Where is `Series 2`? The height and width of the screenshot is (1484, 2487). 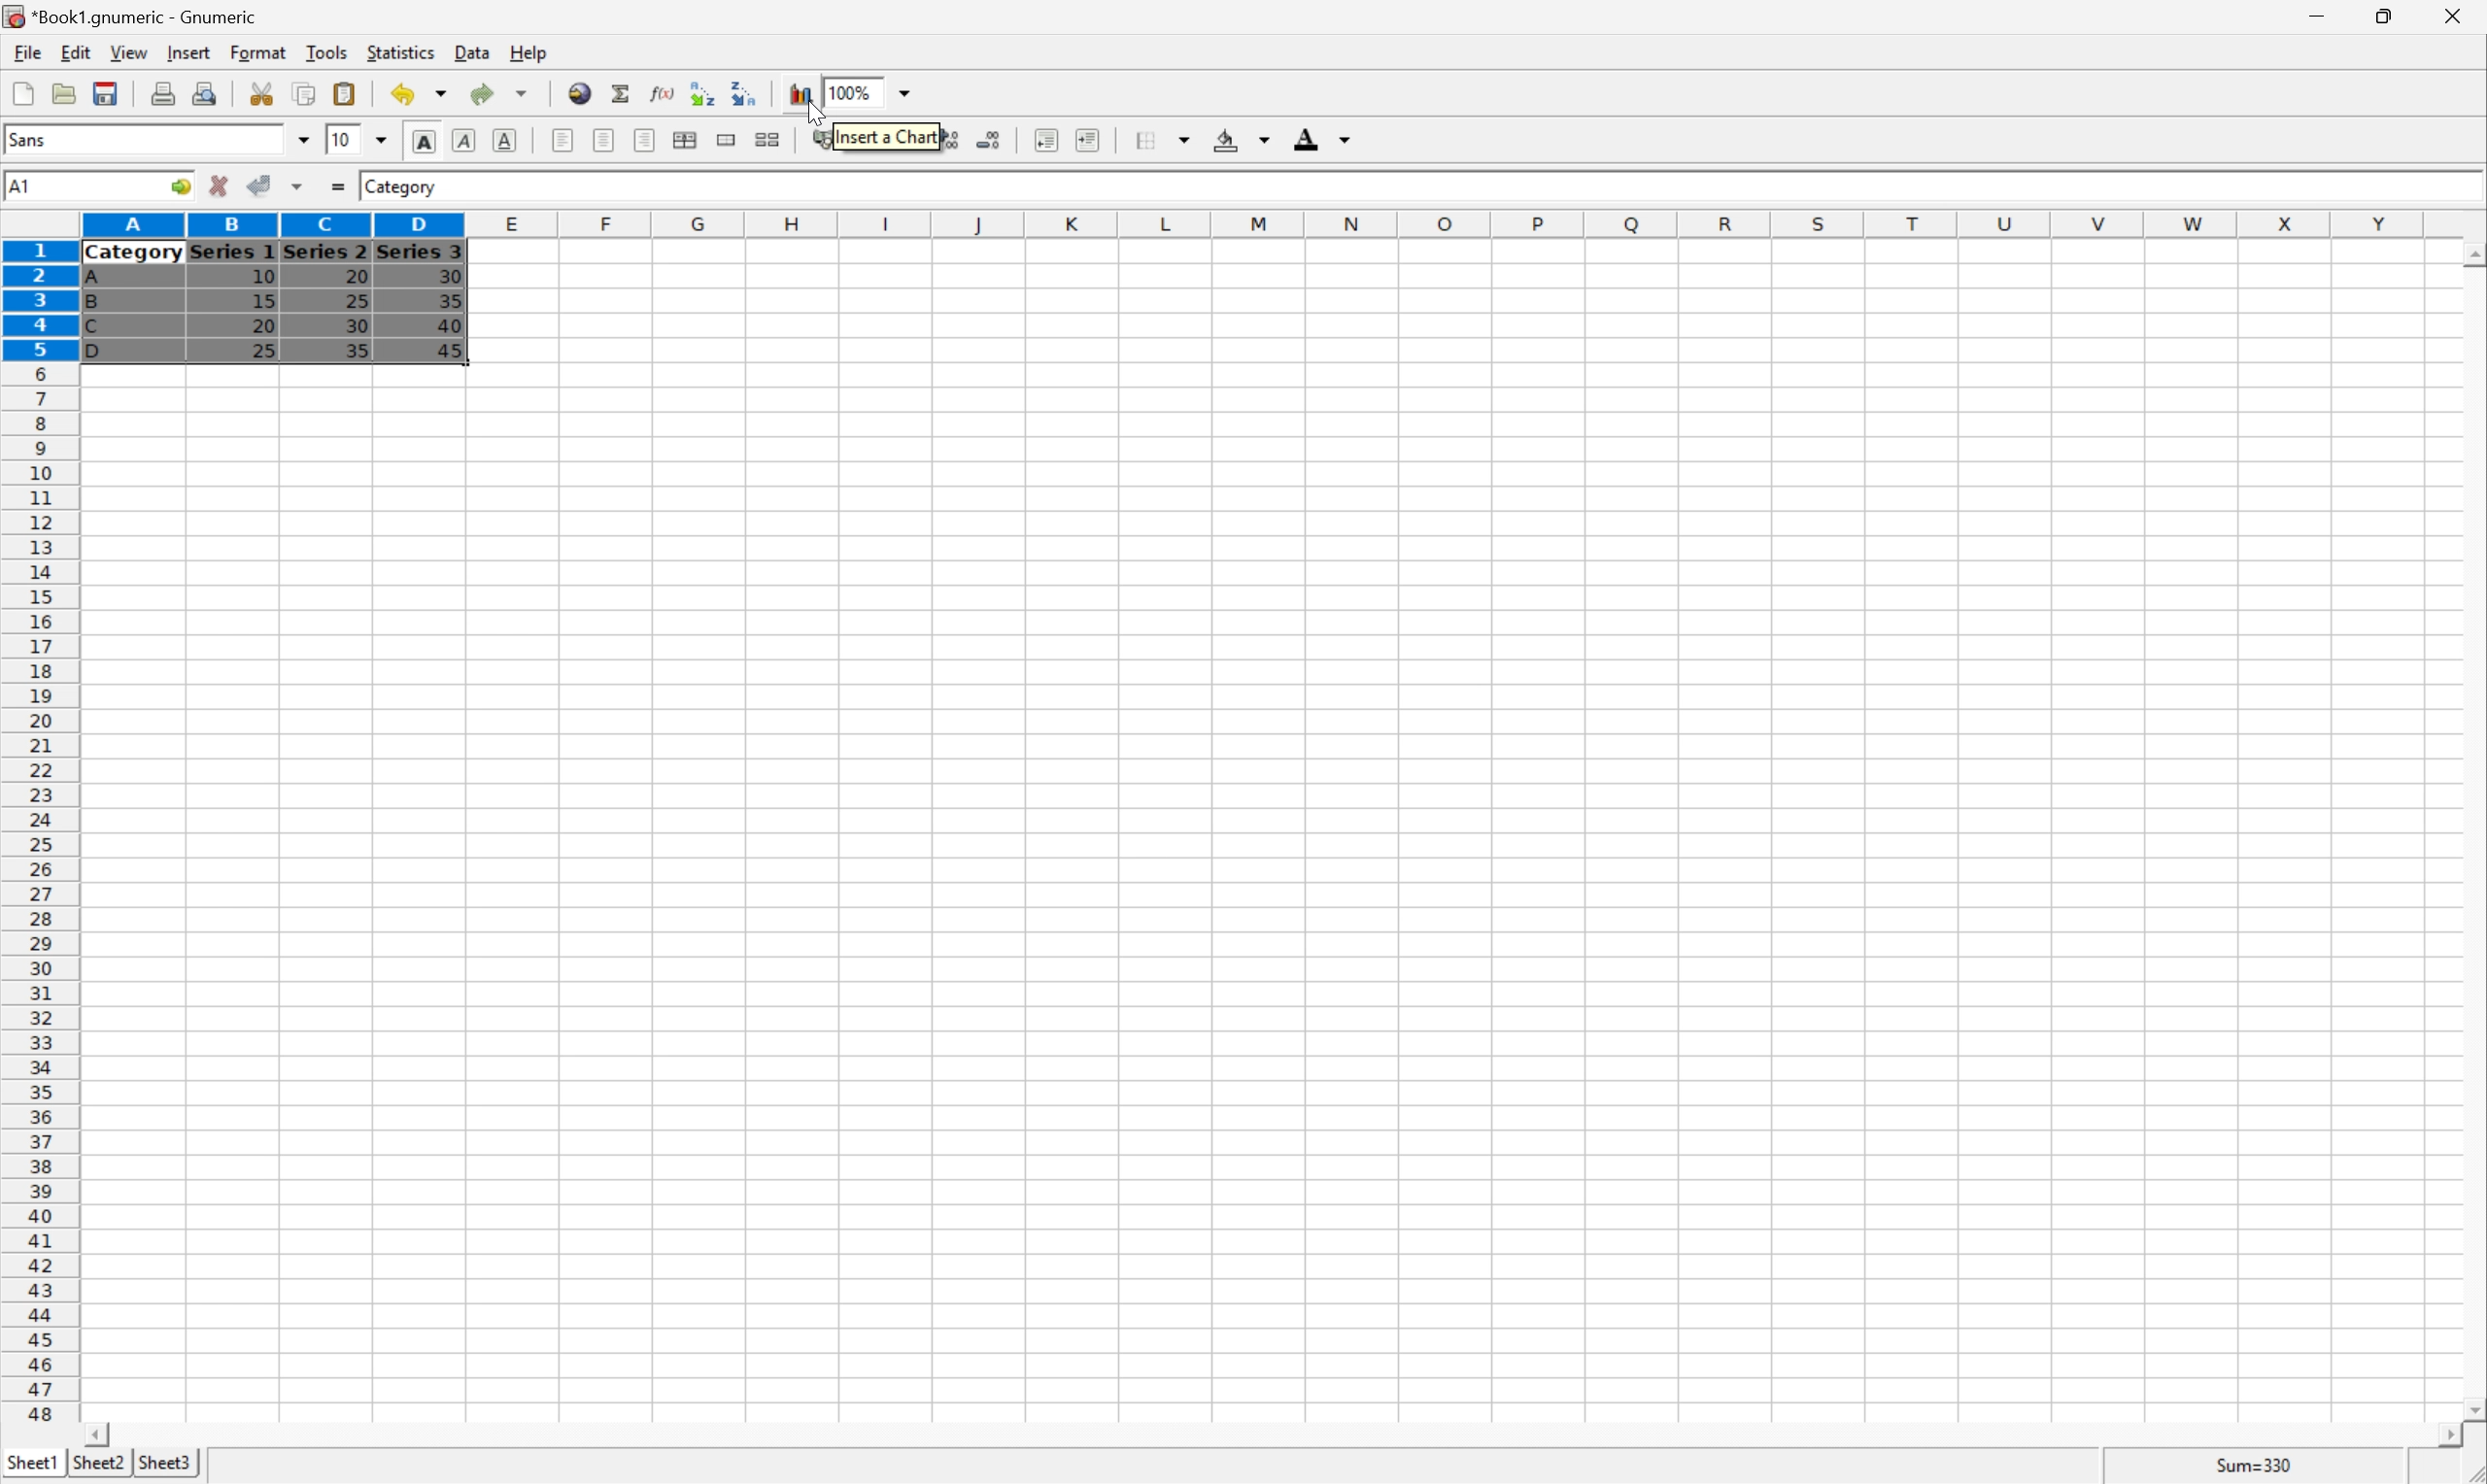
Series 2 is located at coordinates (324, 250).